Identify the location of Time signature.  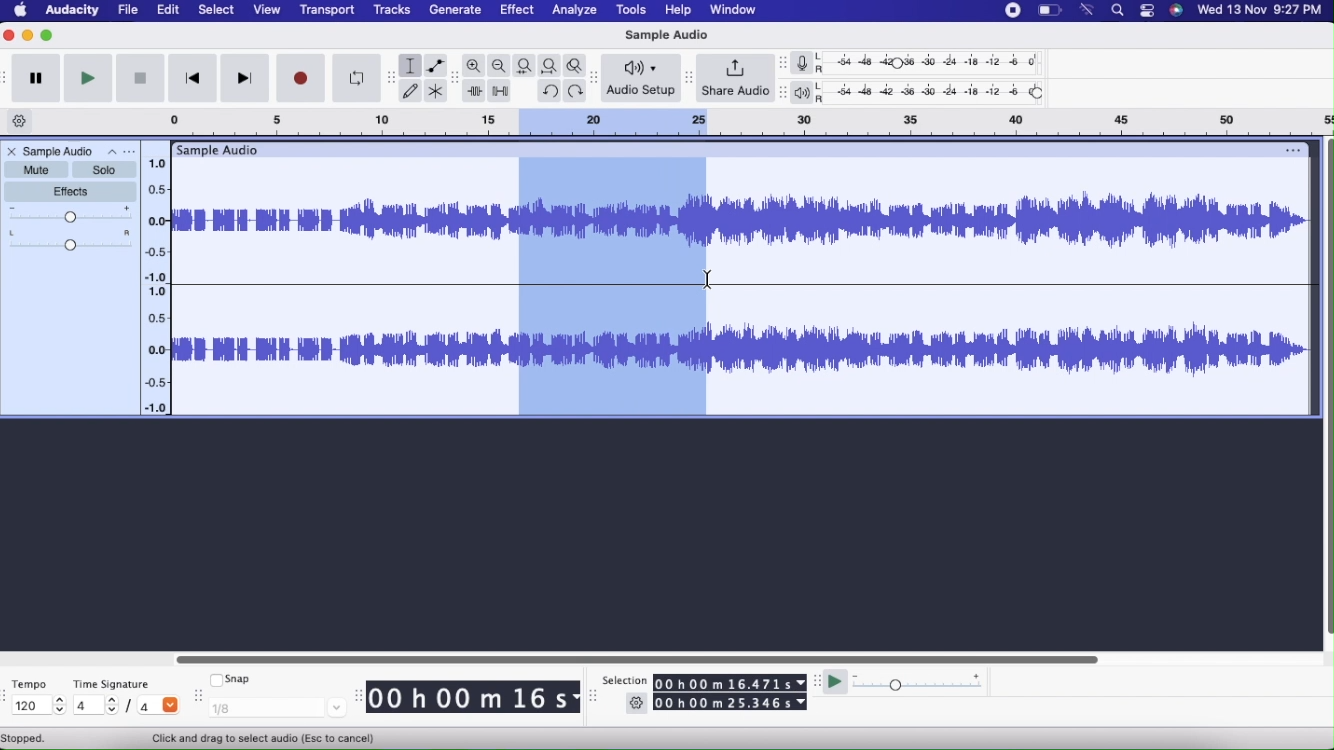
(118, 680).